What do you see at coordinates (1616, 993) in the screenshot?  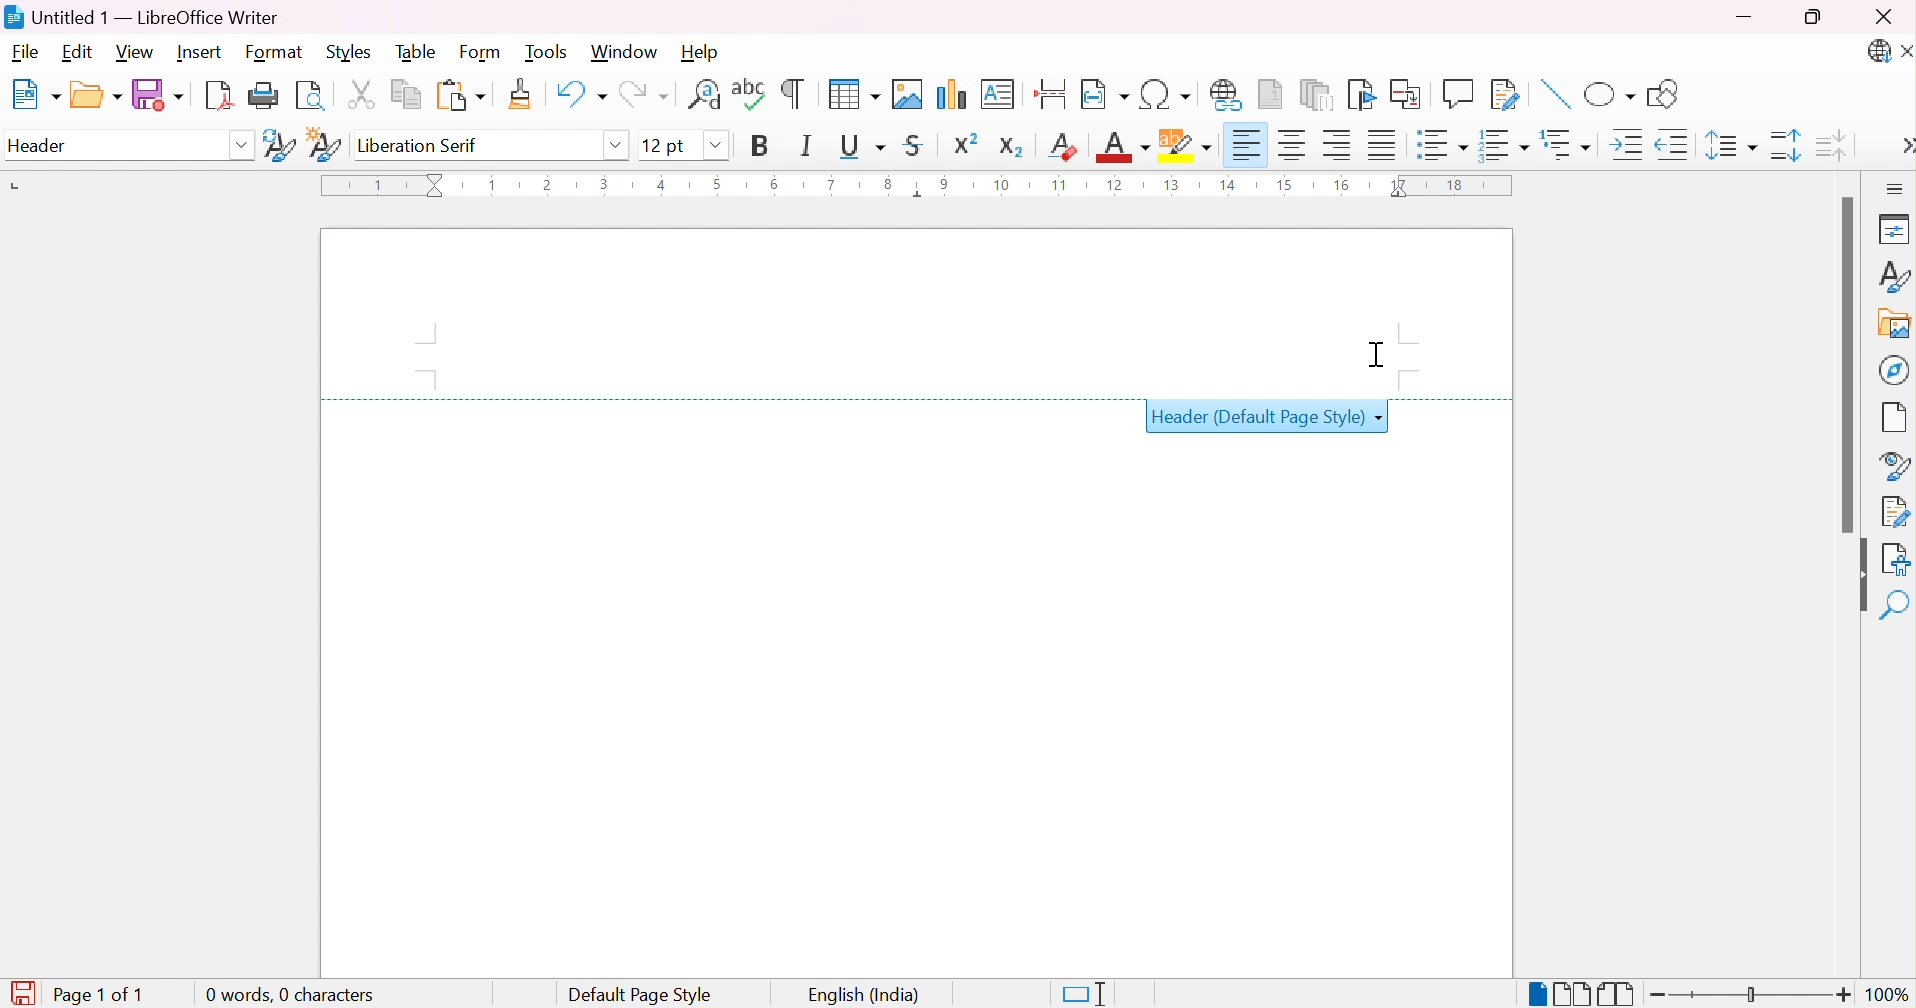 I see `Book view` at bounding box center [1616, 993].